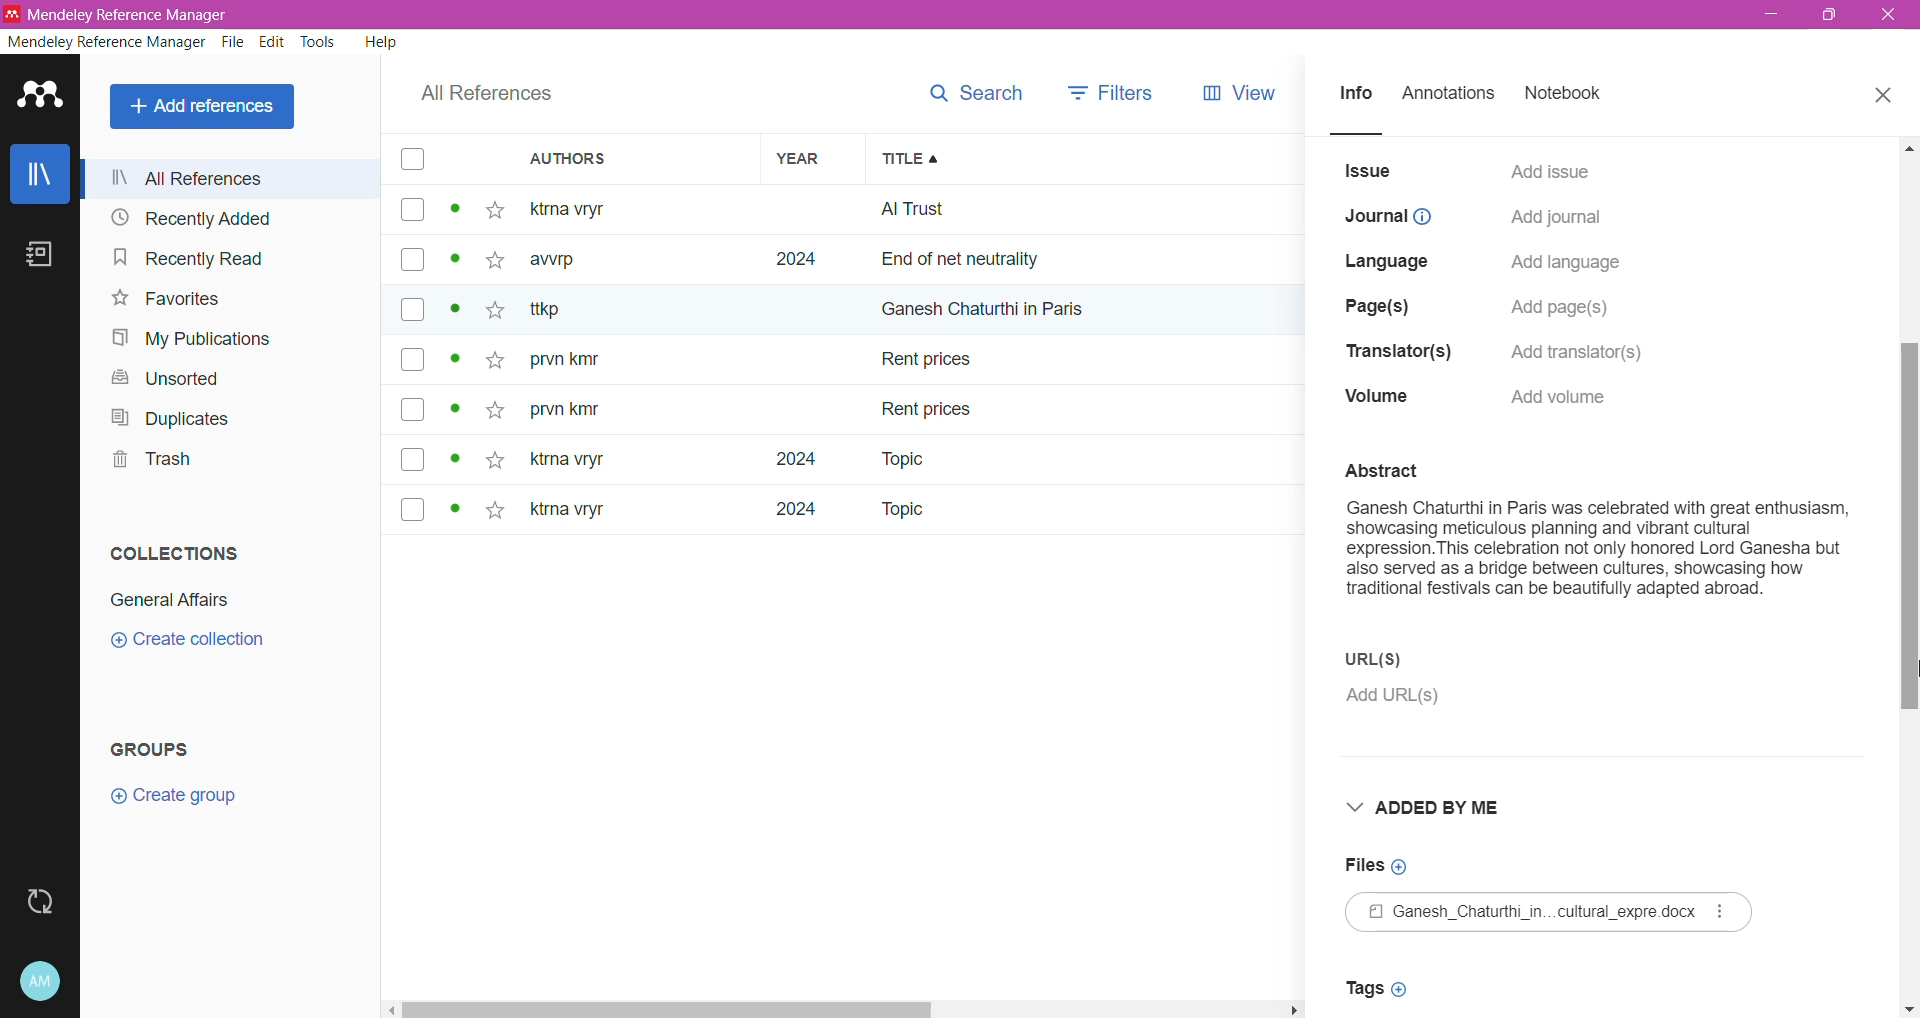 This screenshot has width=1920, height=1018. What do you see at coordinates (976, 88) in the screenshot?
I see `Search` at bounding box center [976, 88].